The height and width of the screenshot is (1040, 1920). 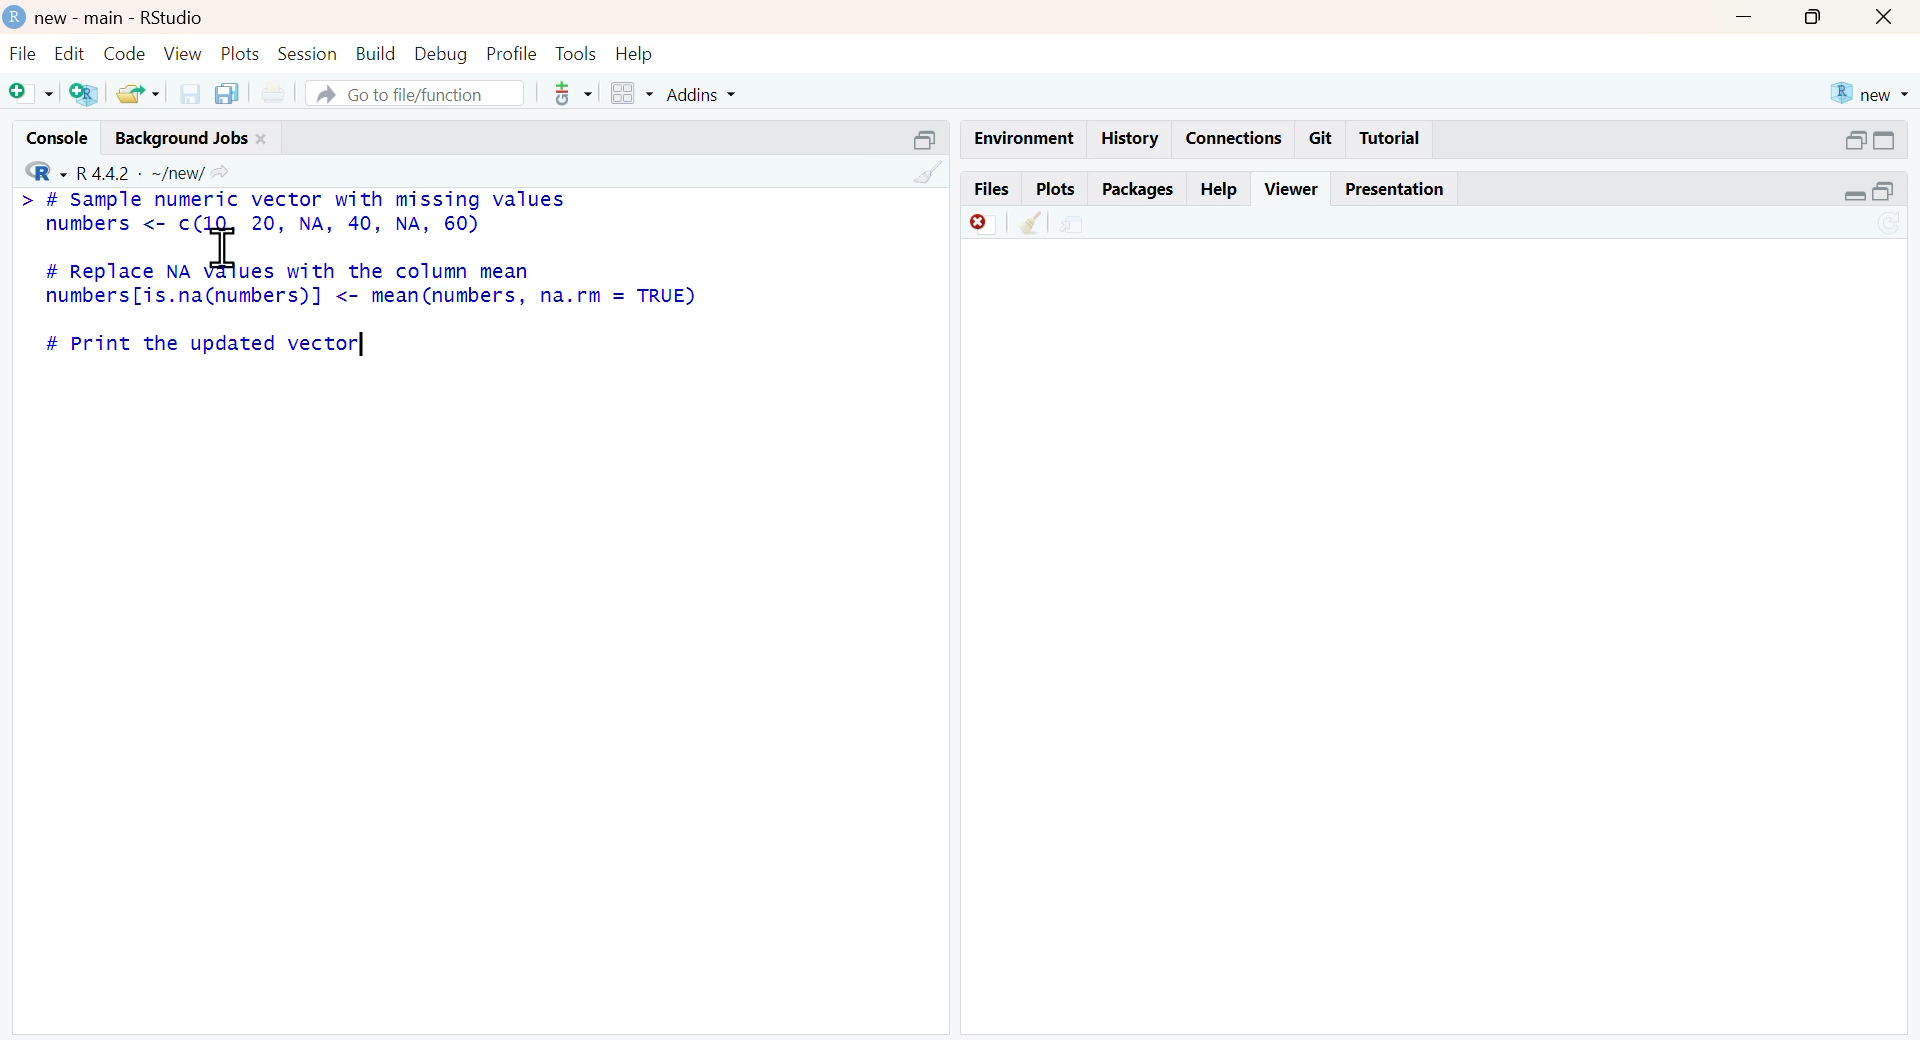 What do you see at coordinates (1026, 140) in the screenshot?
I see `enviornment` at bounding box center [1026, 140].